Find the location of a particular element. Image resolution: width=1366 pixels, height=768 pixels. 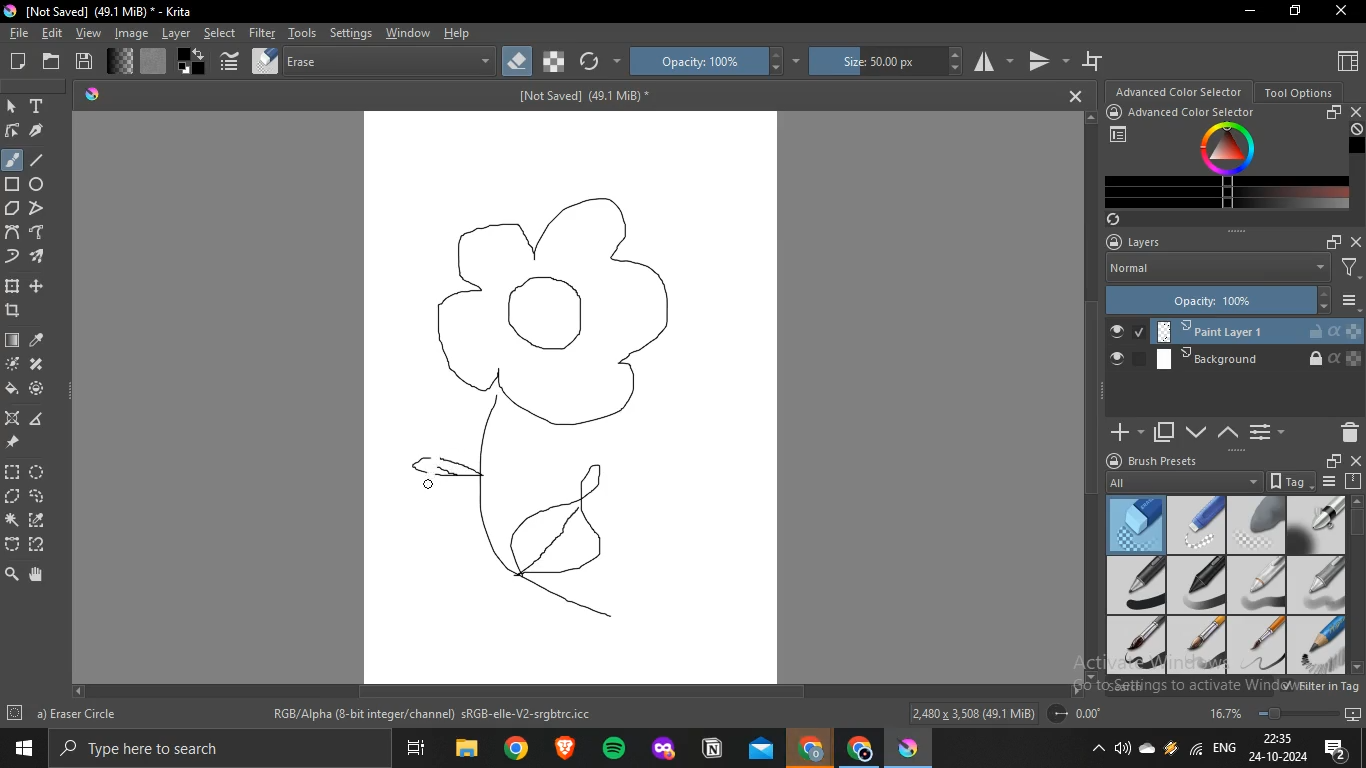

duplicate layer or mask layer is located at coordinates (1164, 433).